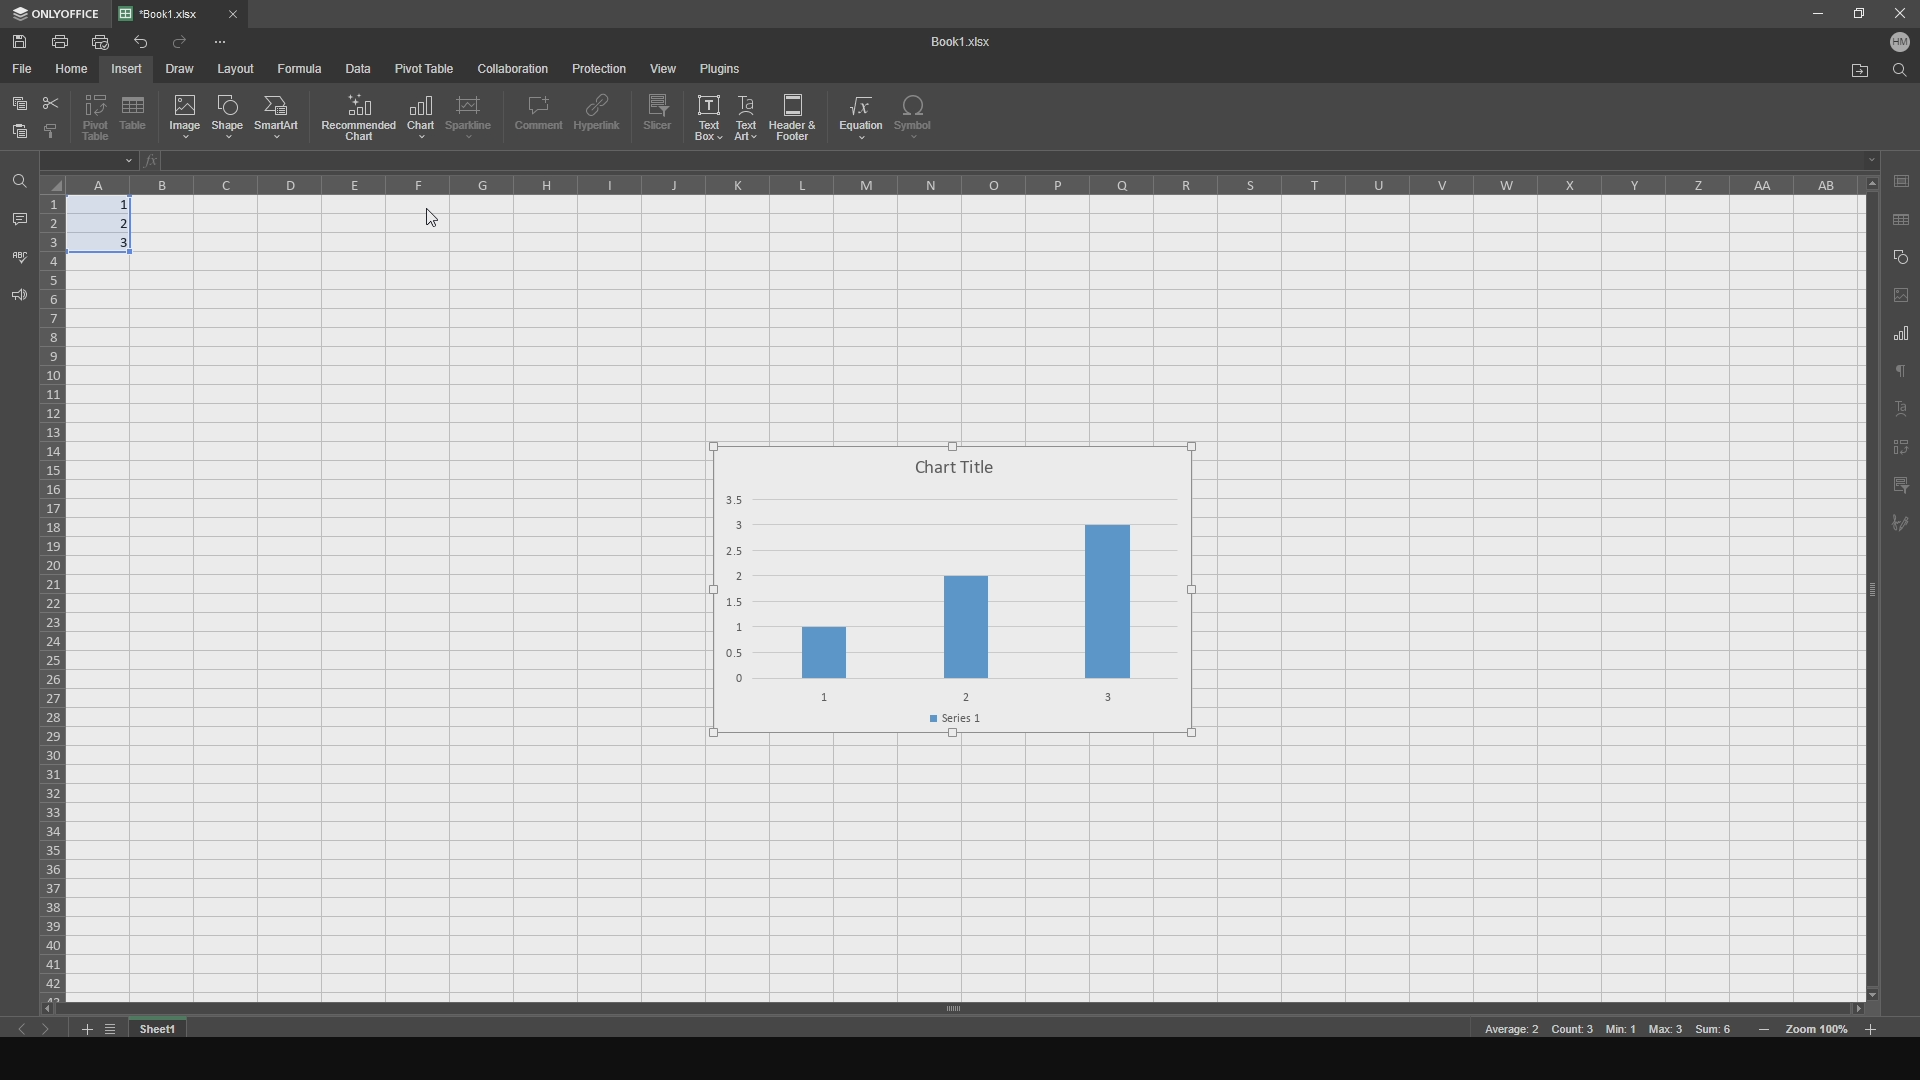  What do you see at coordinates (90, 160) in the screenshot?
I see `cell` at bounding box center [90, 160].